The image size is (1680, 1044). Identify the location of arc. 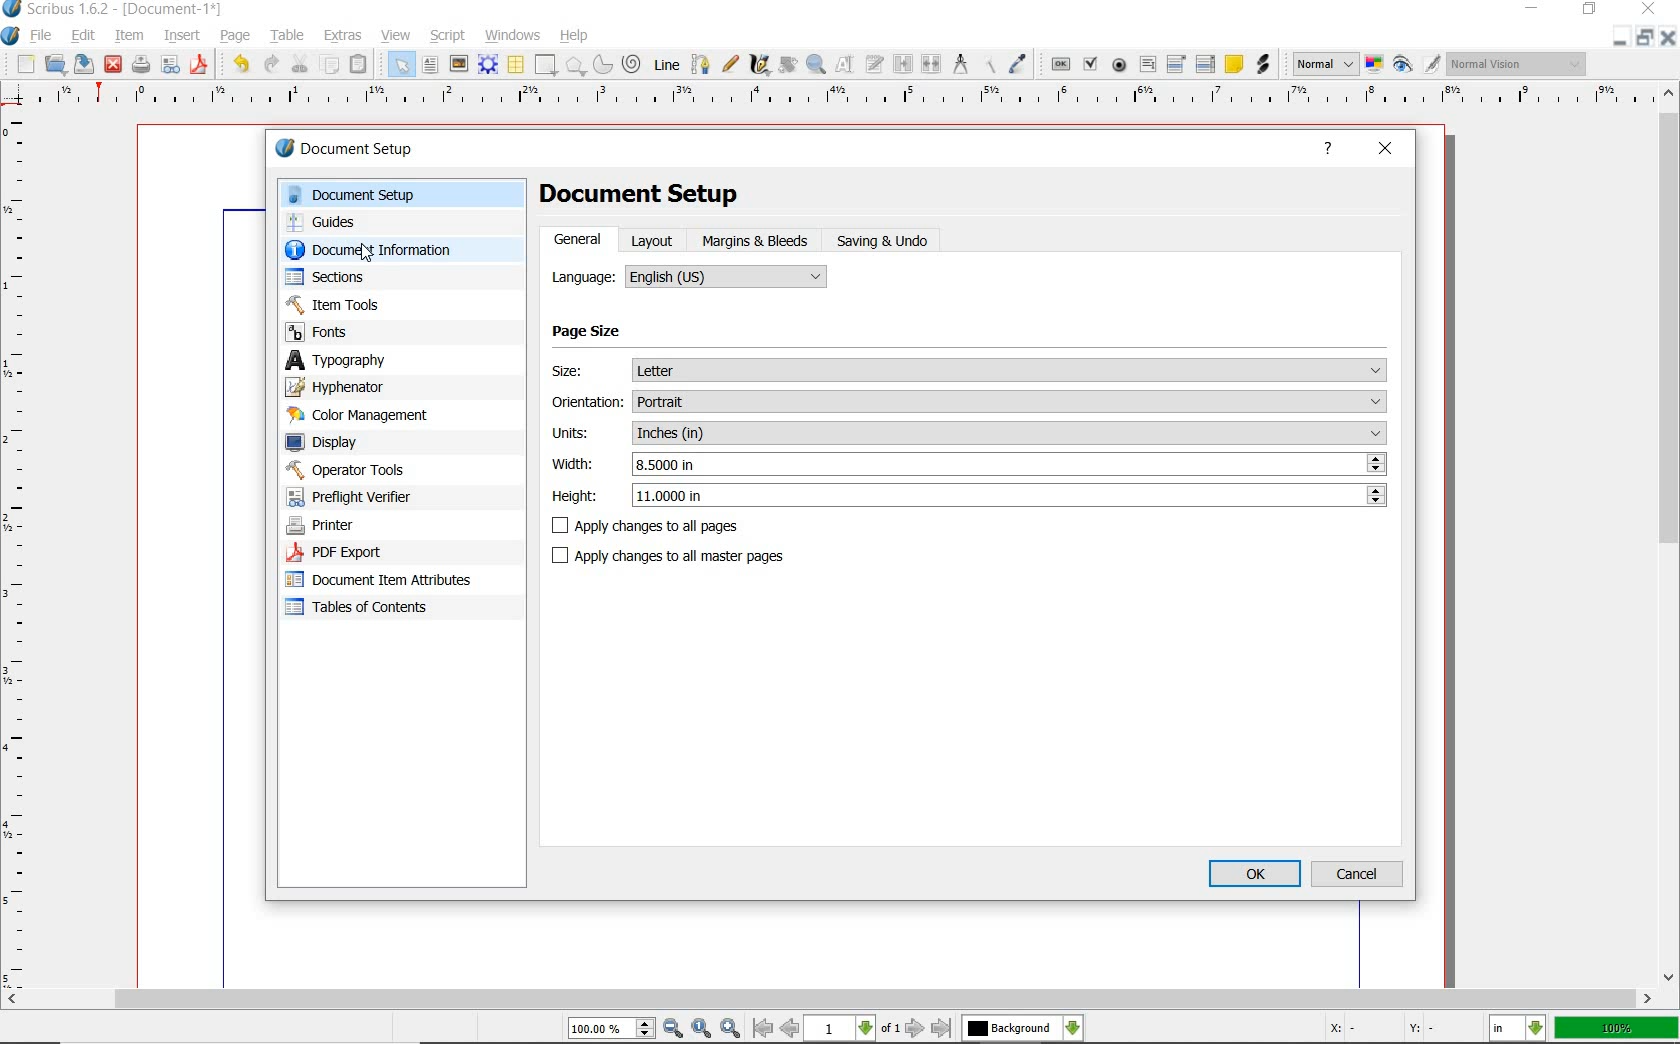
(603, 64).